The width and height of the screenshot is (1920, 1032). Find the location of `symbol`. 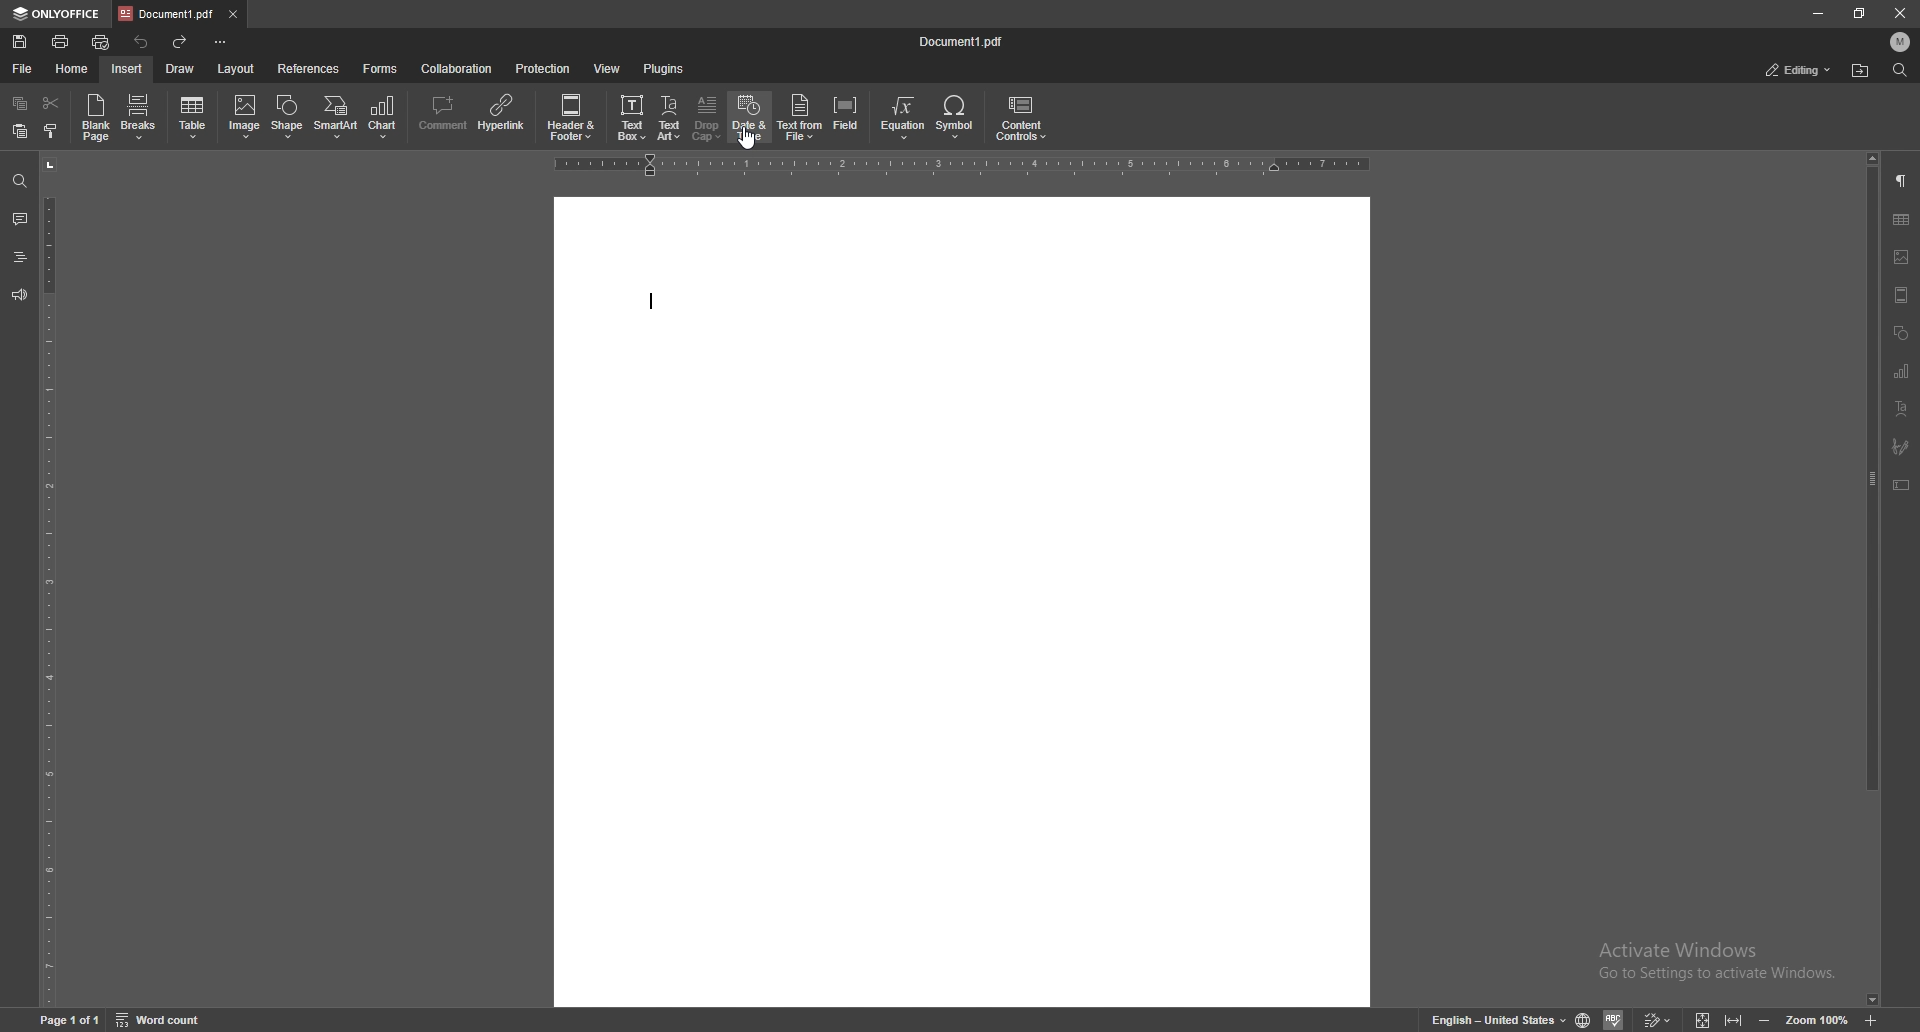

symbol is located at coordinates (957, 117).